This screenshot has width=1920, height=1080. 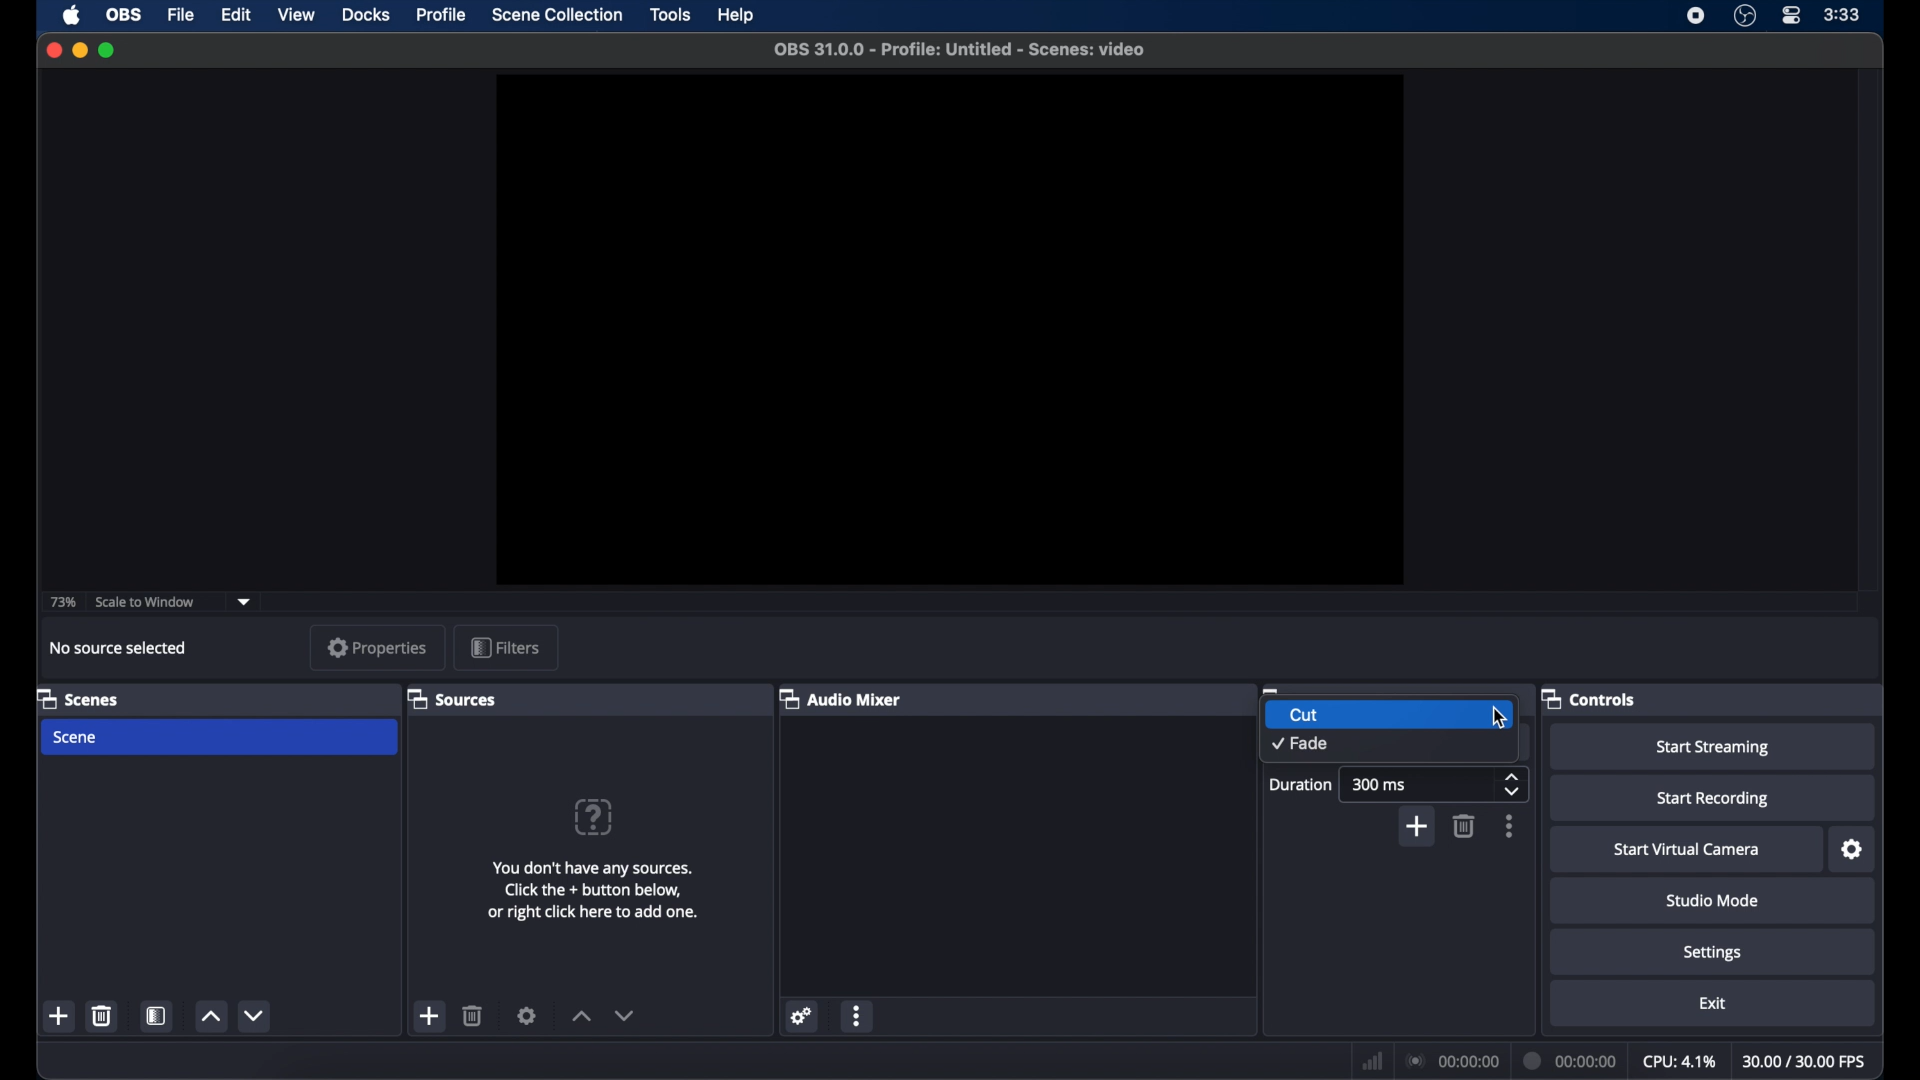 What do you see at coordinates (1379, 783) in the screenshot?
I see `300 ms` at bounding box center [1379, 783].